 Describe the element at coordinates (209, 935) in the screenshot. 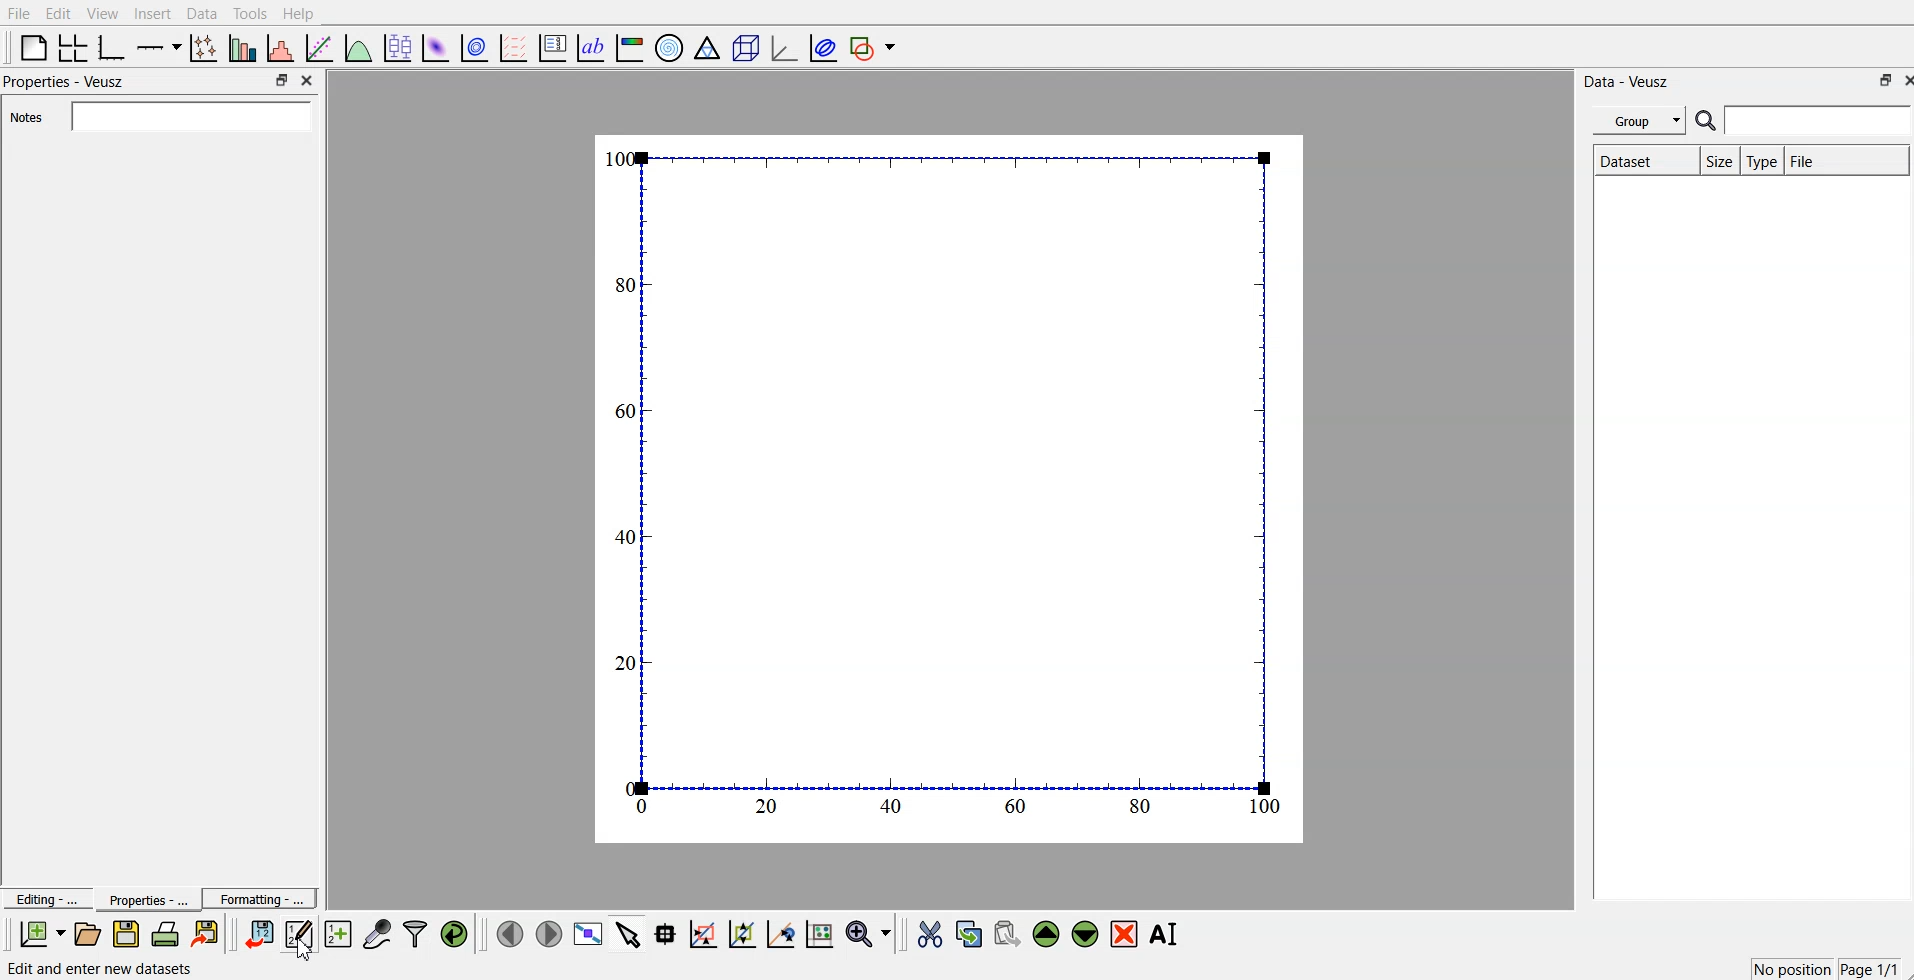

I see `Export to graphics format` at that location.